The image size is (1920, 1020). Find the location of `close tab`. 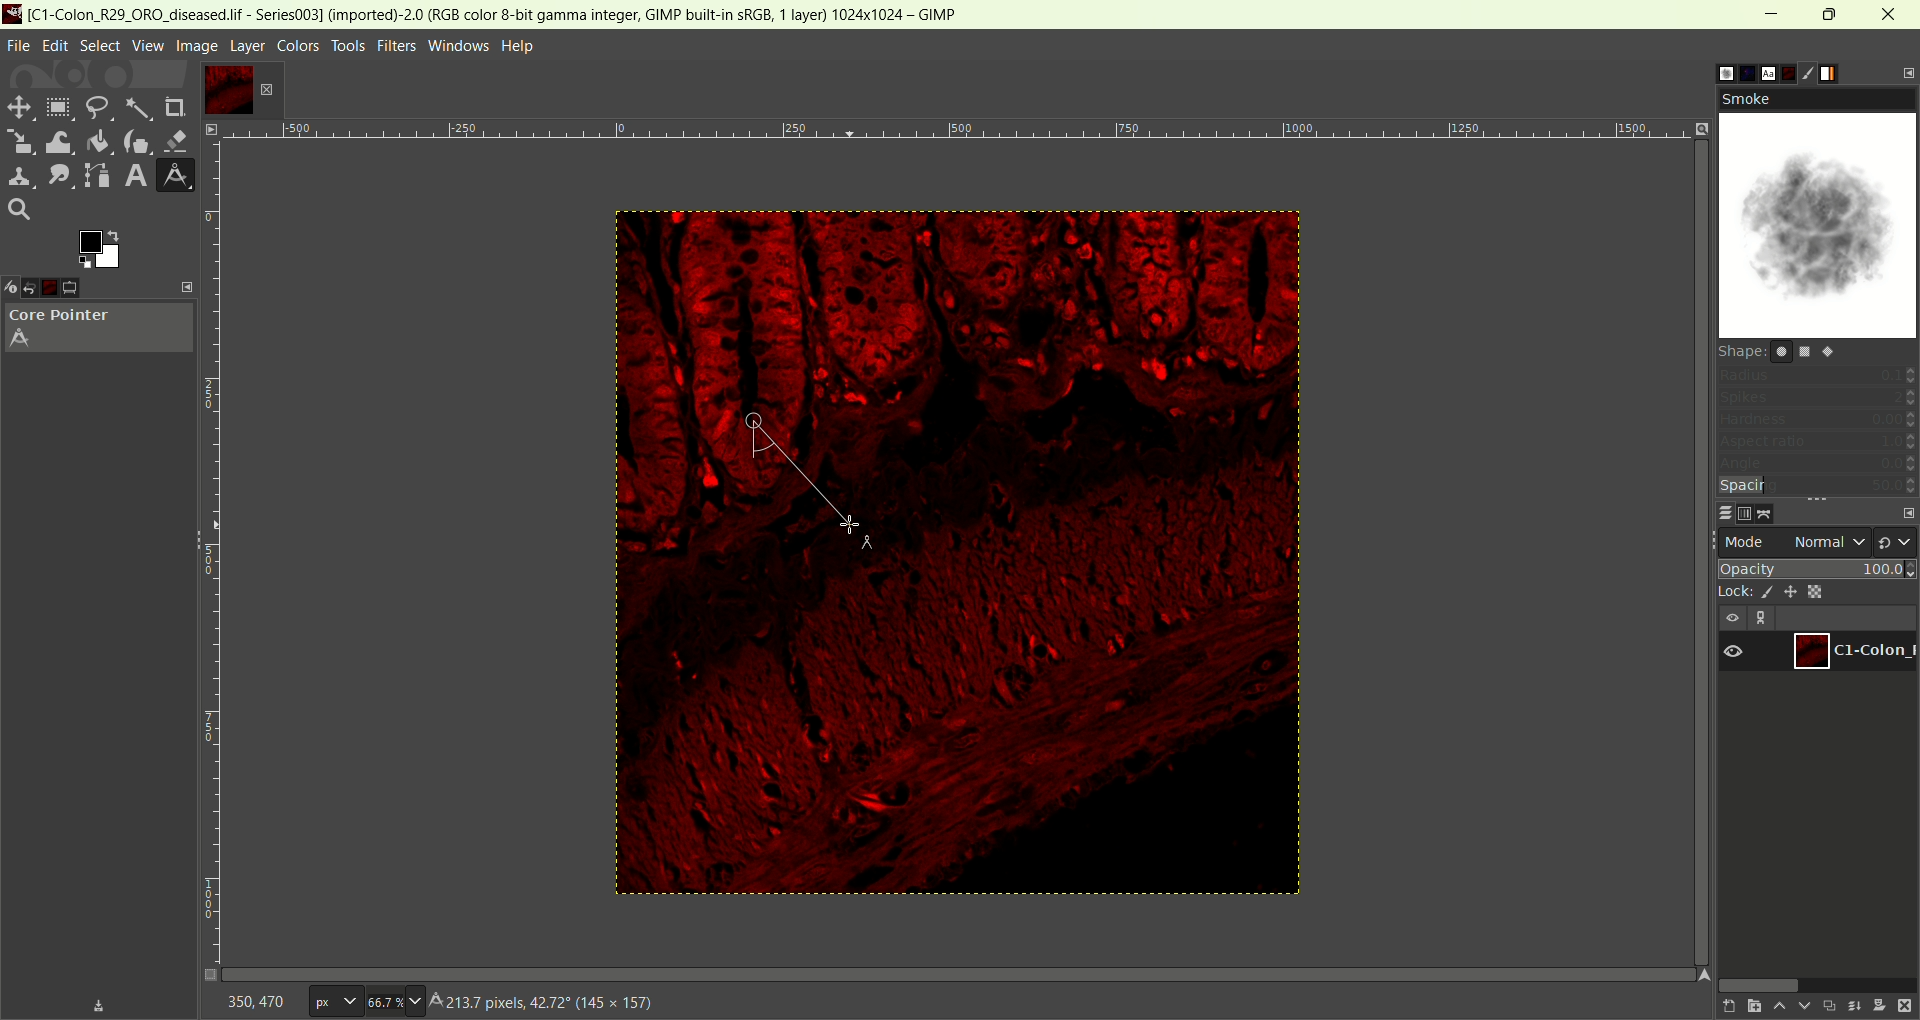

close tab is located at coordinates (266, 90).